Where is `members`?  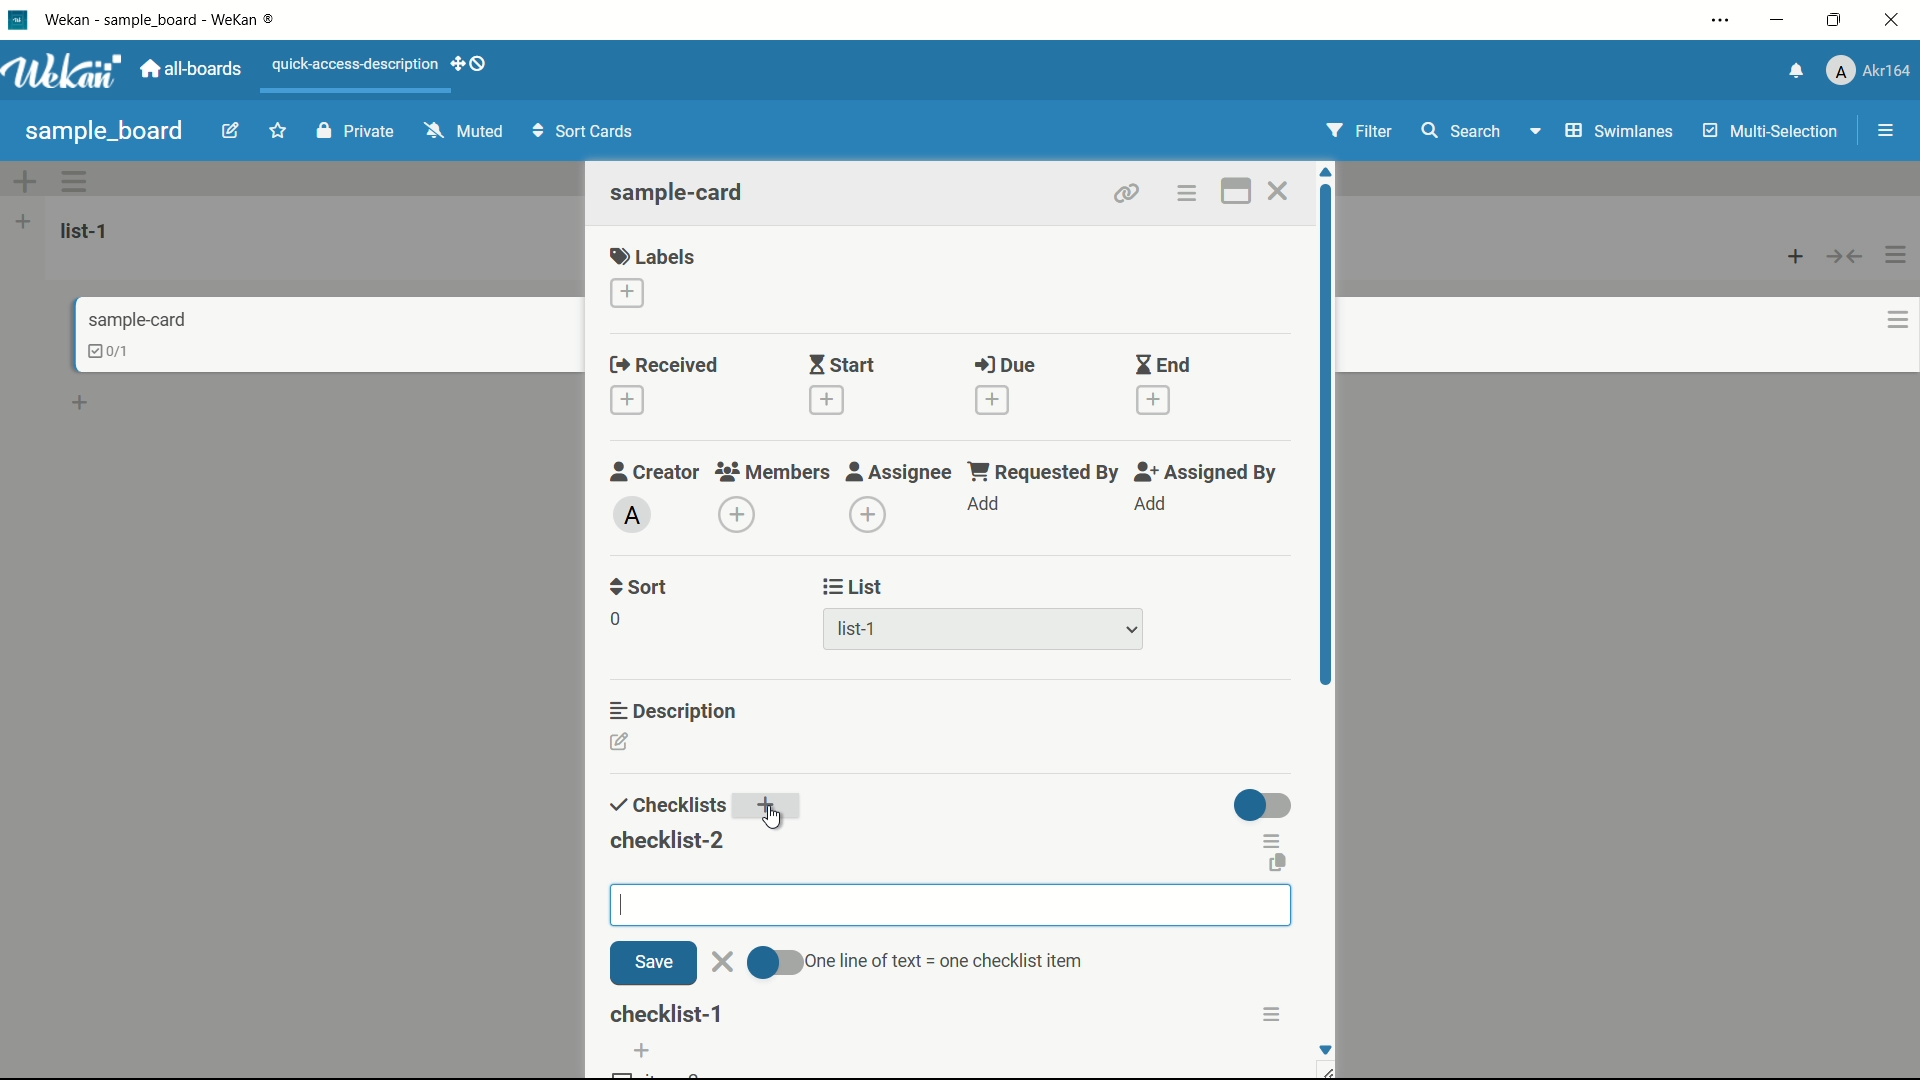
members is located at coordinates (771, 473).